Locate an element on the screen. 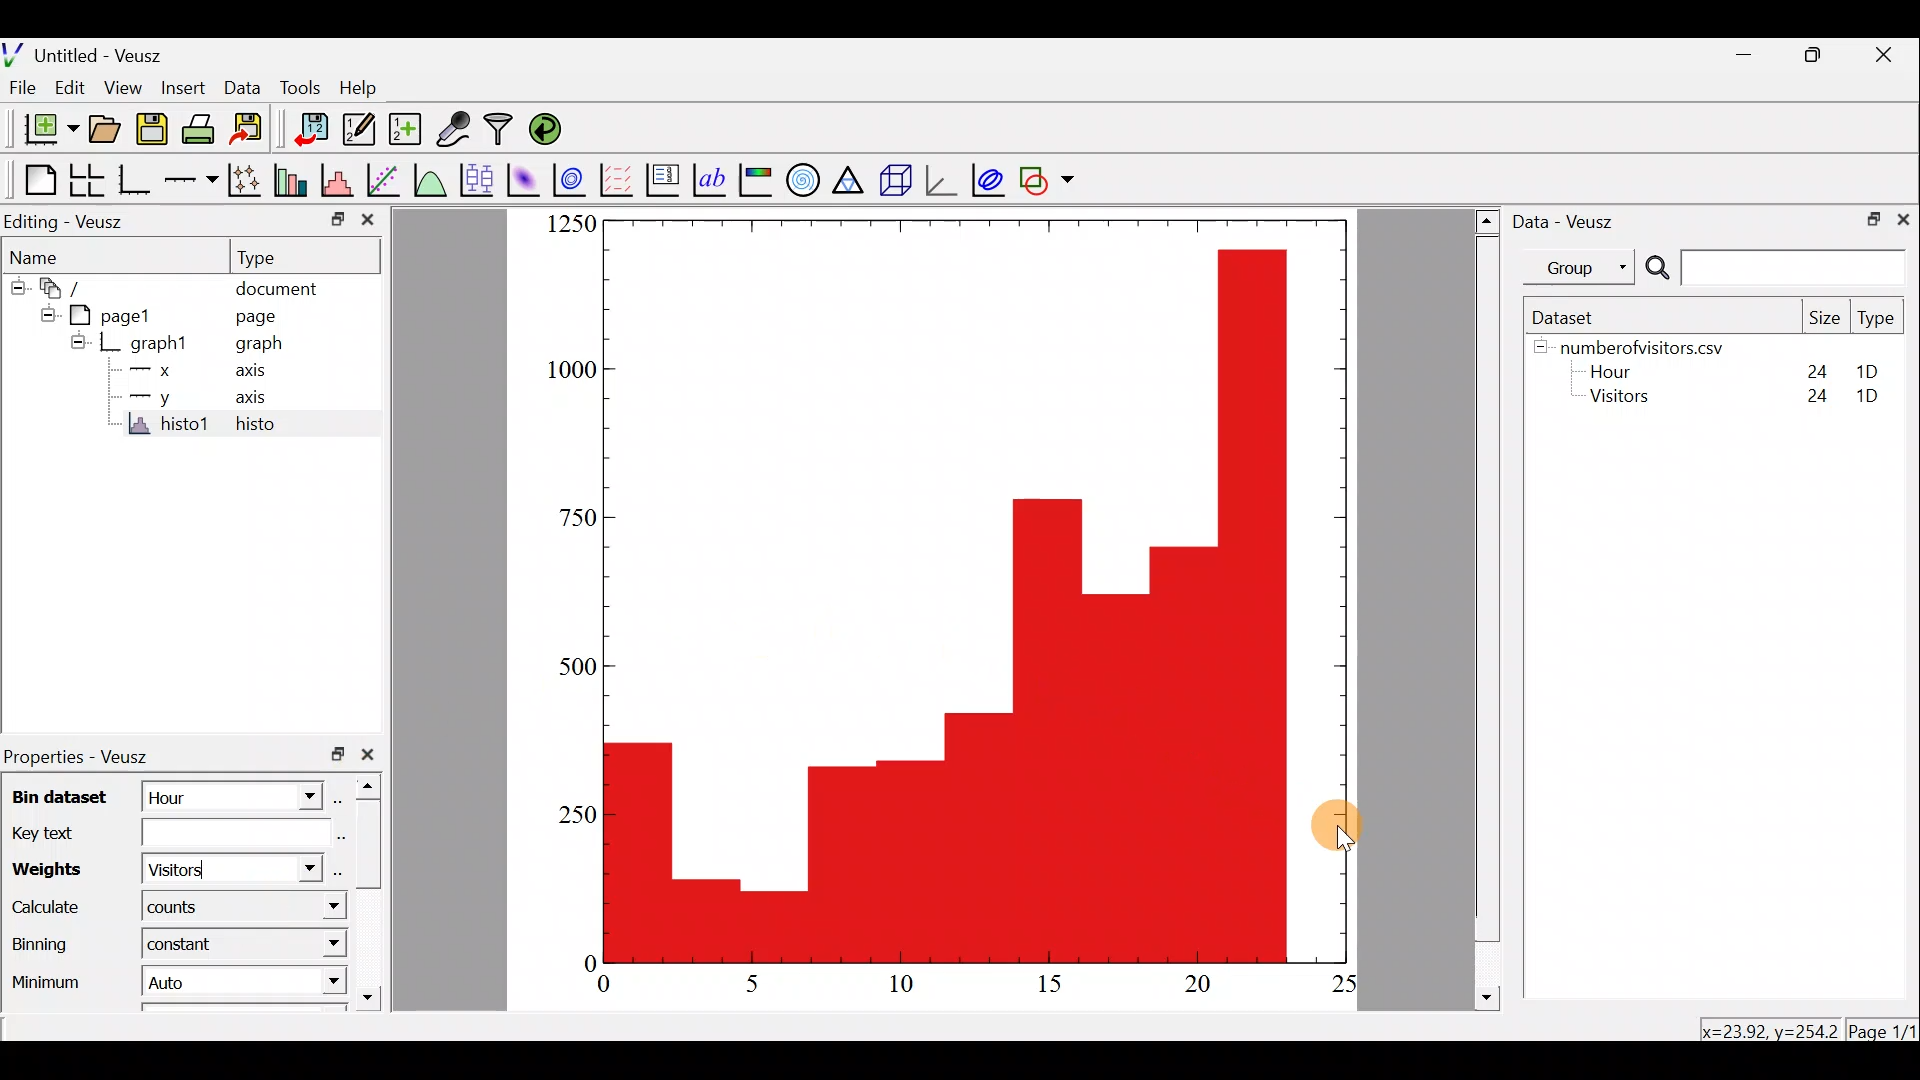  axis is located at coordinates (247, 374).